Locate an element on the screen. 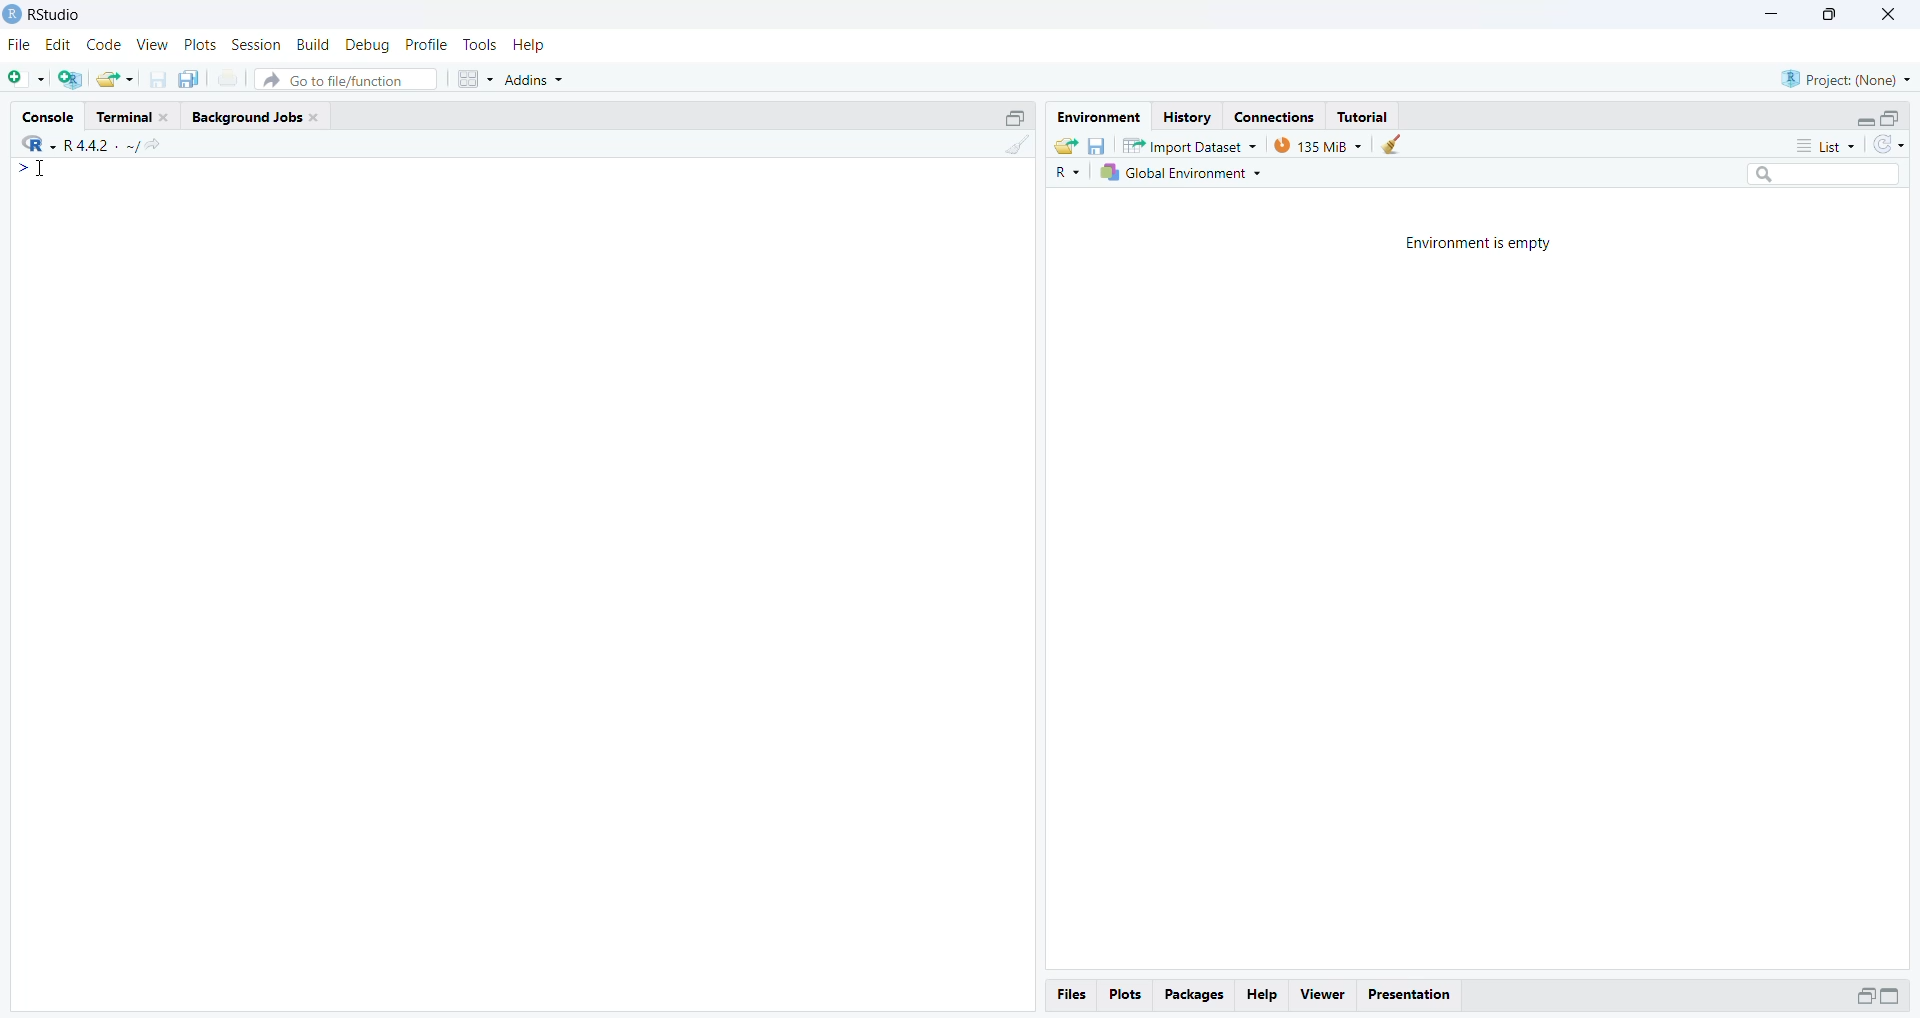 Image resolution: width=1920 pixels, height=1018 pixels. Debug is located at coordinates (367, 44).